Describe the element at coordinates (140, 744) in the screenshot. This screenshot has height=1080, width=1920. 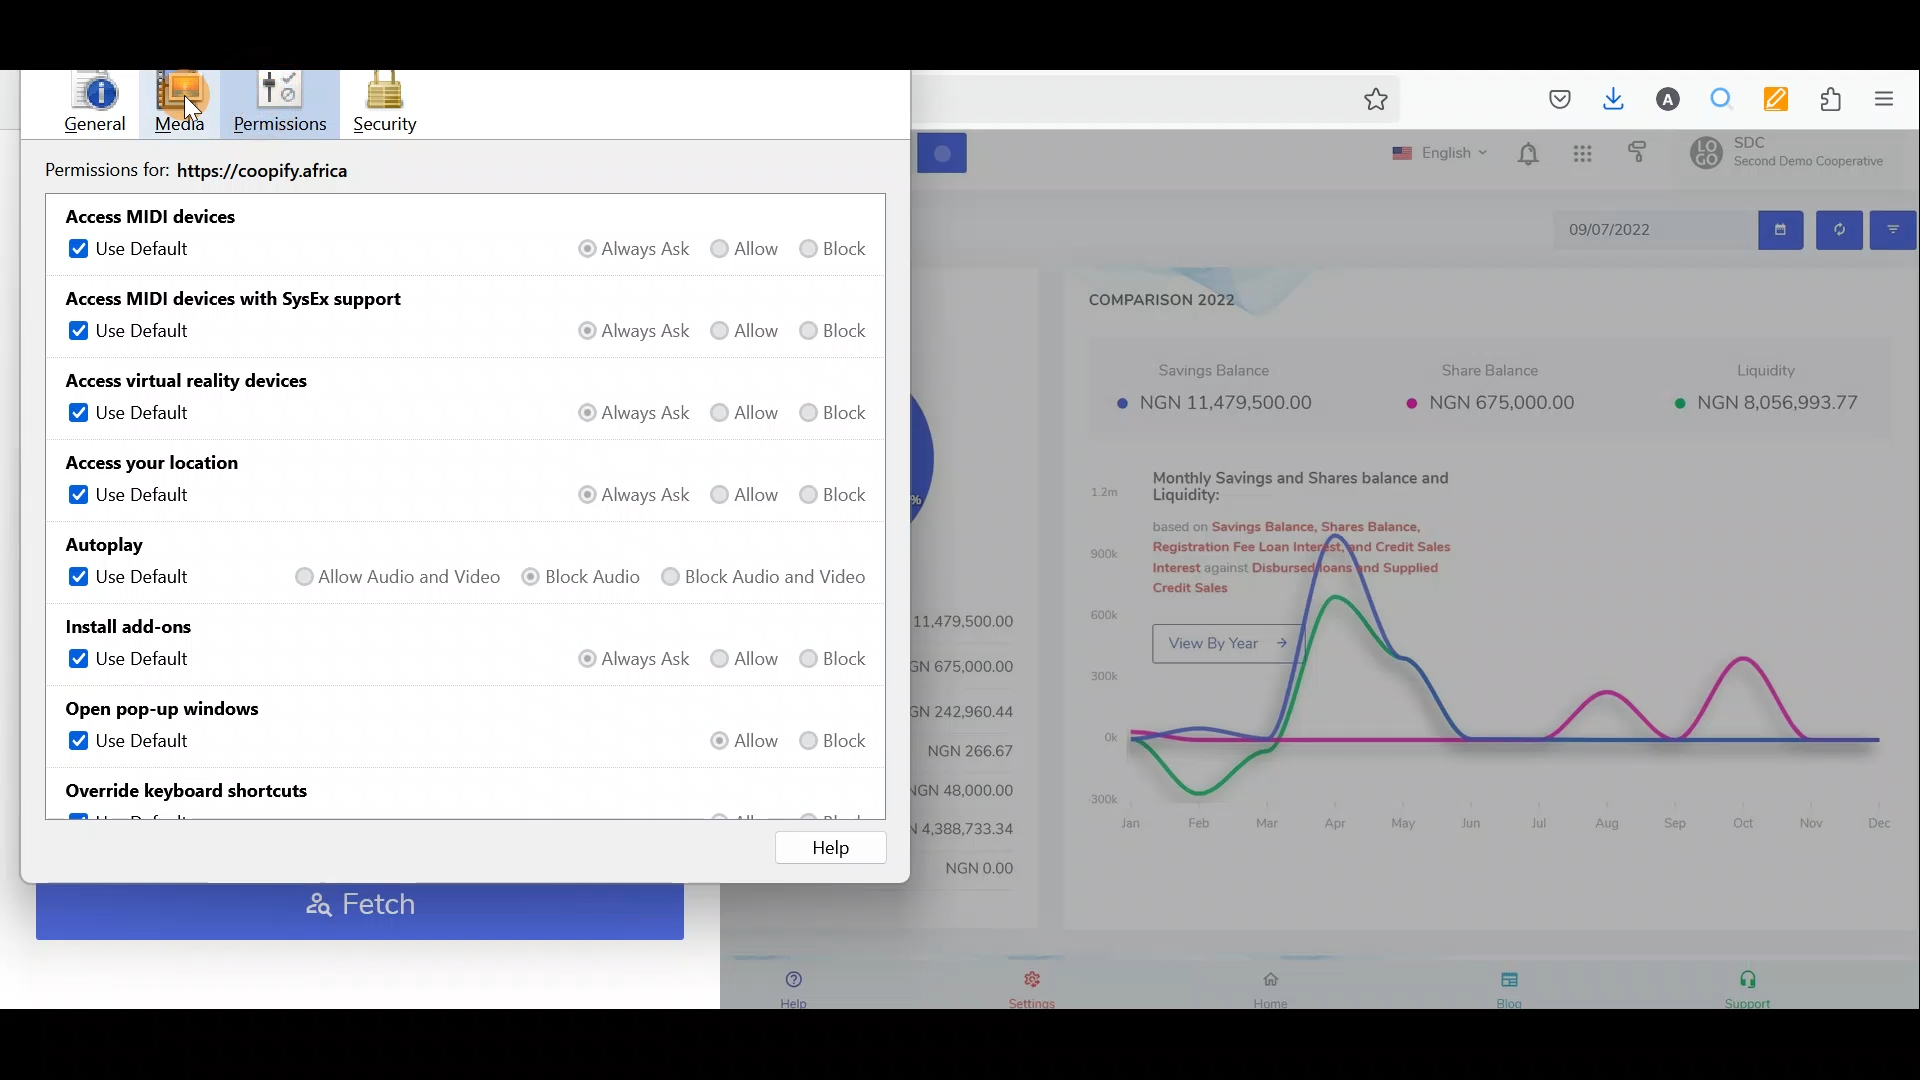
I see `Use default` at that location.